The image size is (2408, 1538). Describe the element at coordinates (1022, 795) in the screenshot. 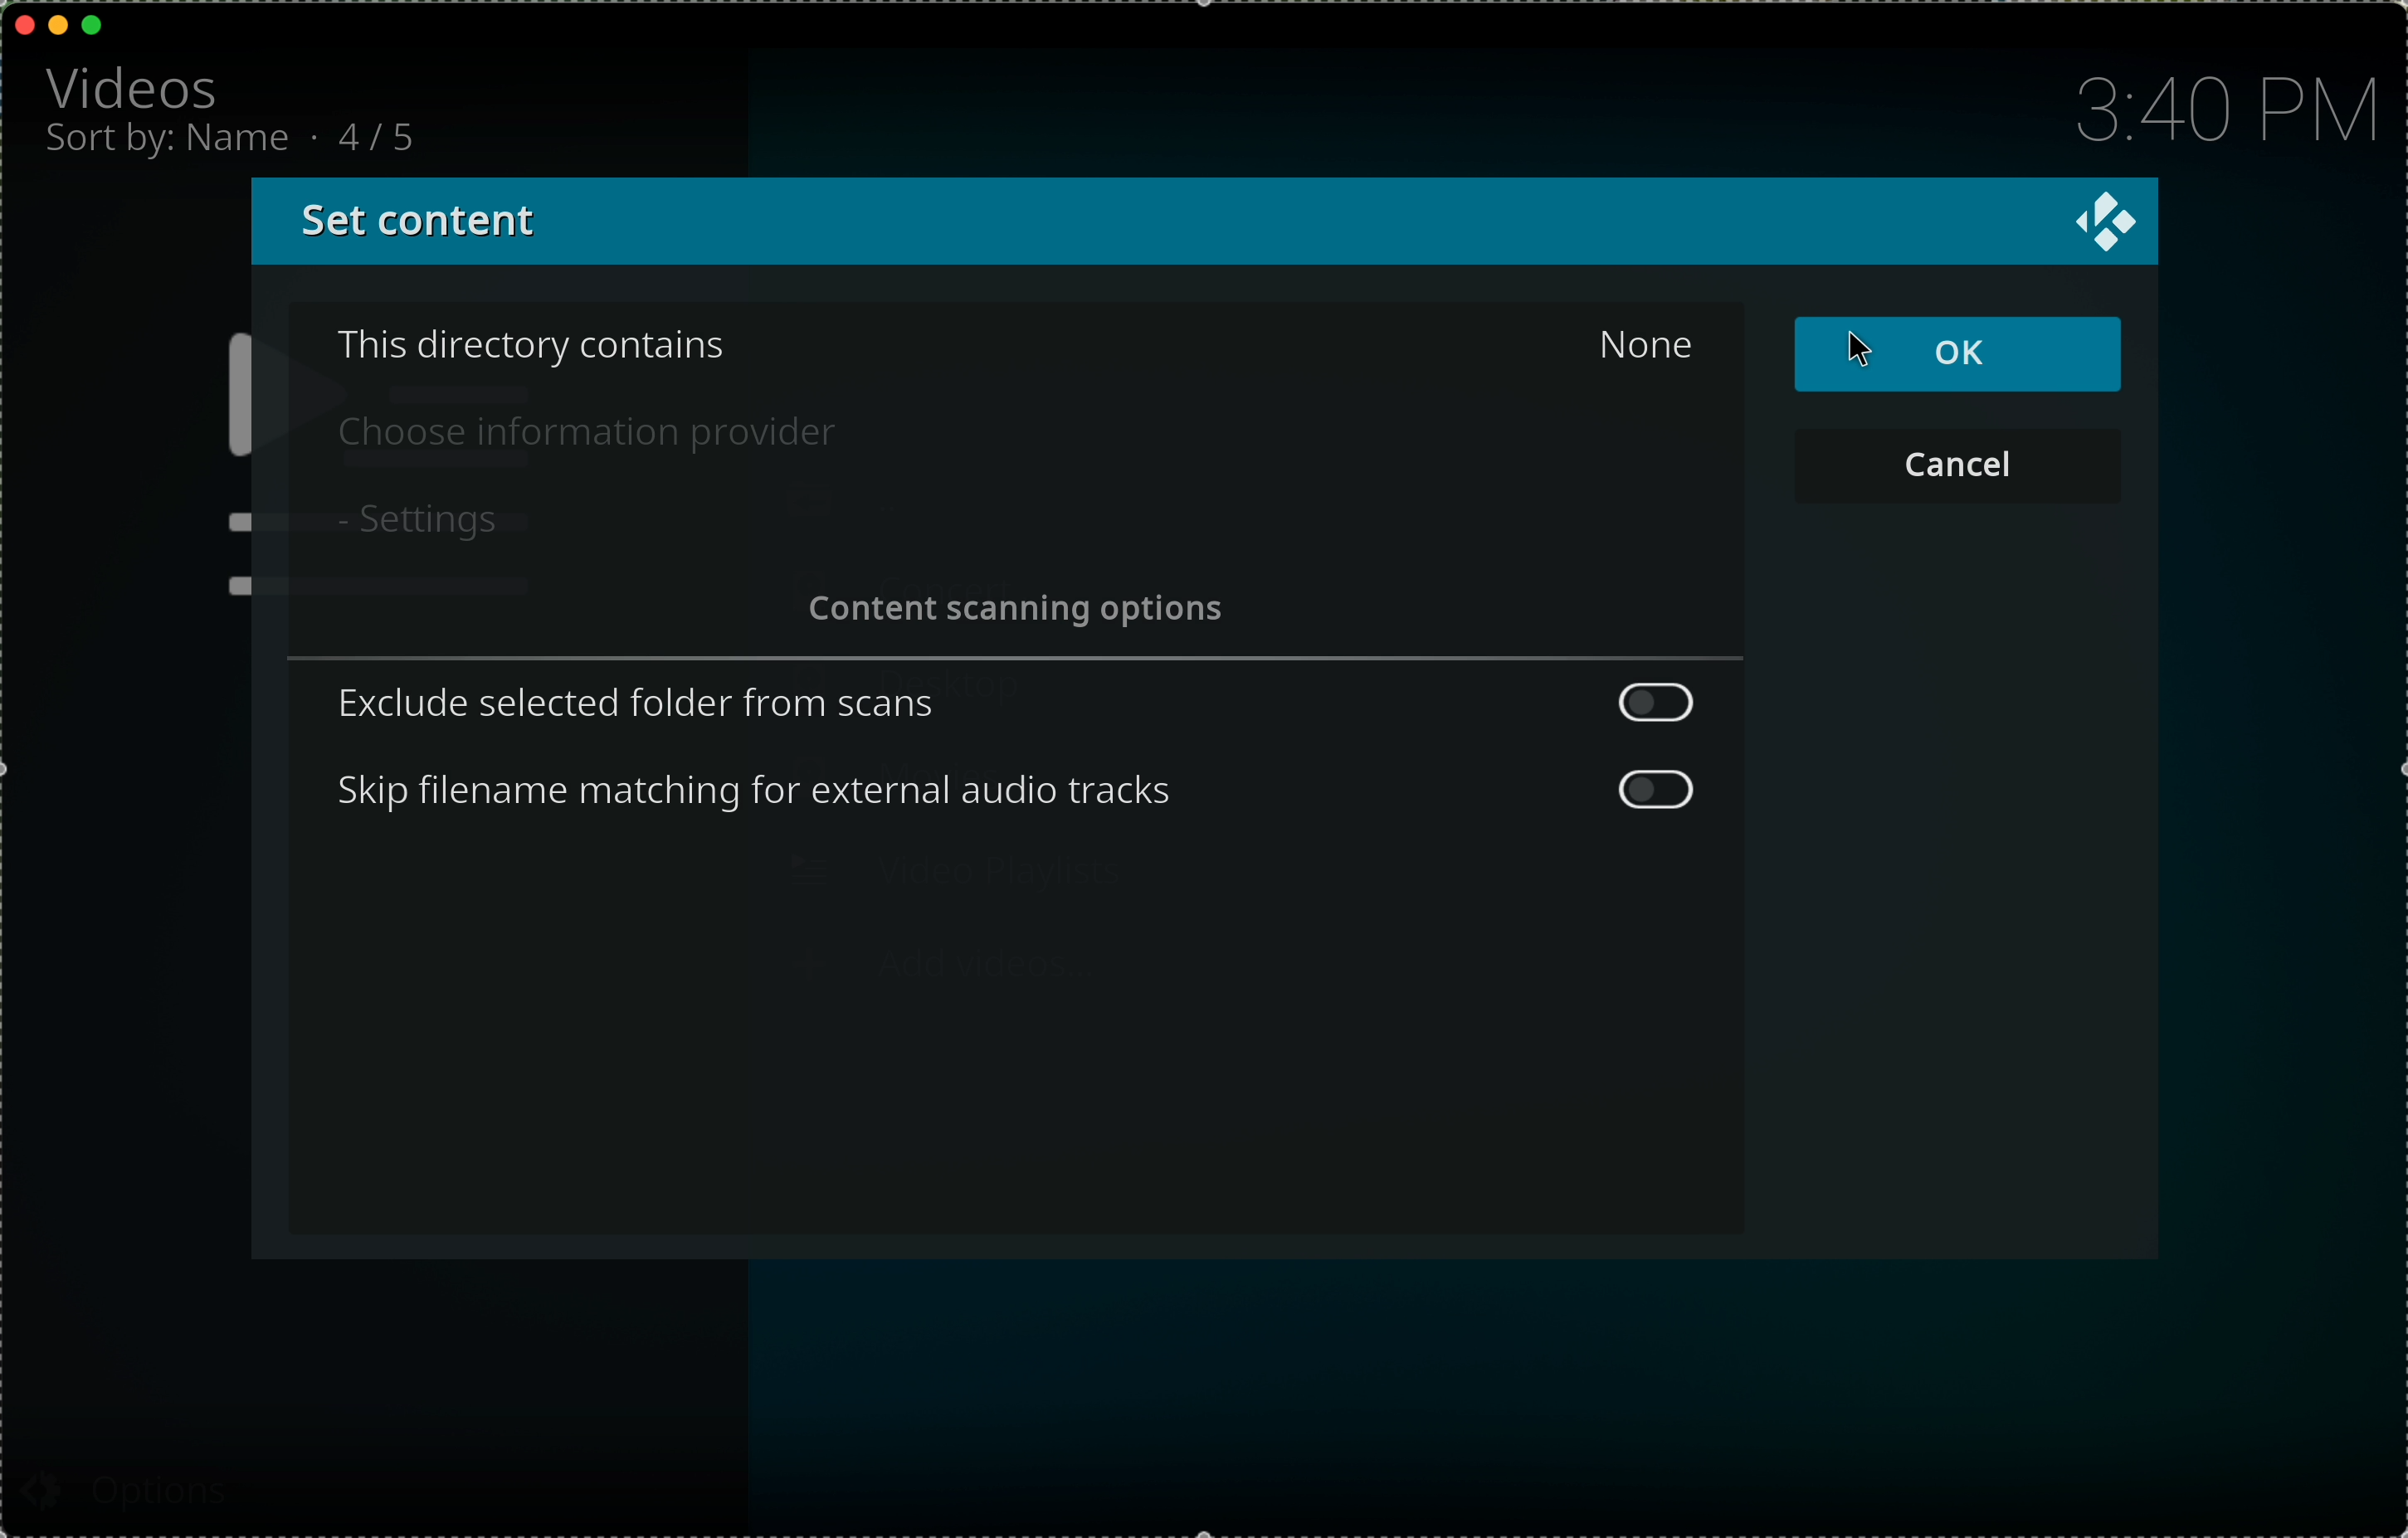

I see `skip filename matching for external audio tracks option` at that location.